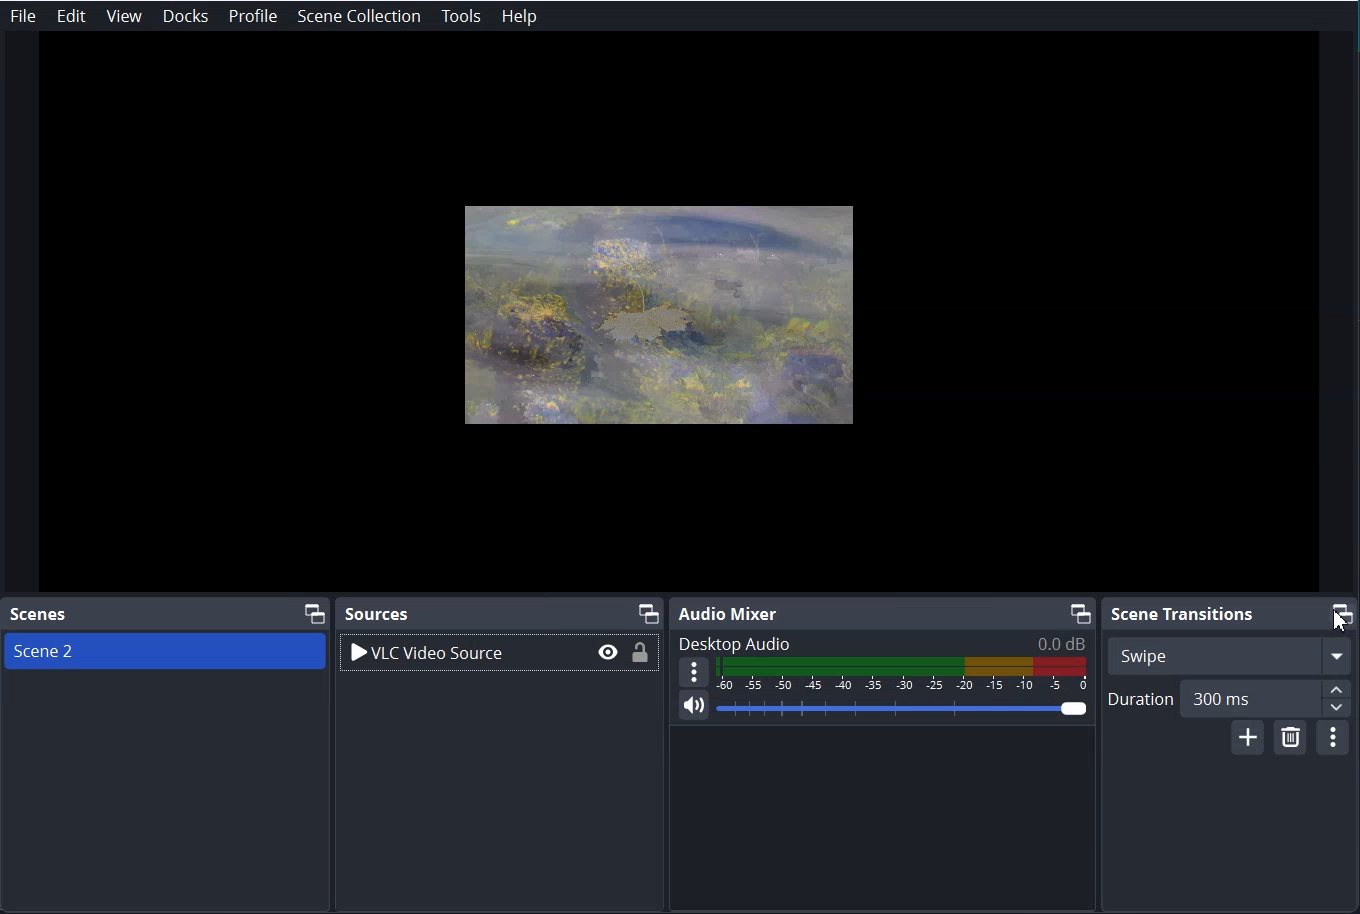 The width and height of the screenshot is (1360, 914). Describe the element at coordinates (23, 16) in the screenshot. I see `File` at that location.